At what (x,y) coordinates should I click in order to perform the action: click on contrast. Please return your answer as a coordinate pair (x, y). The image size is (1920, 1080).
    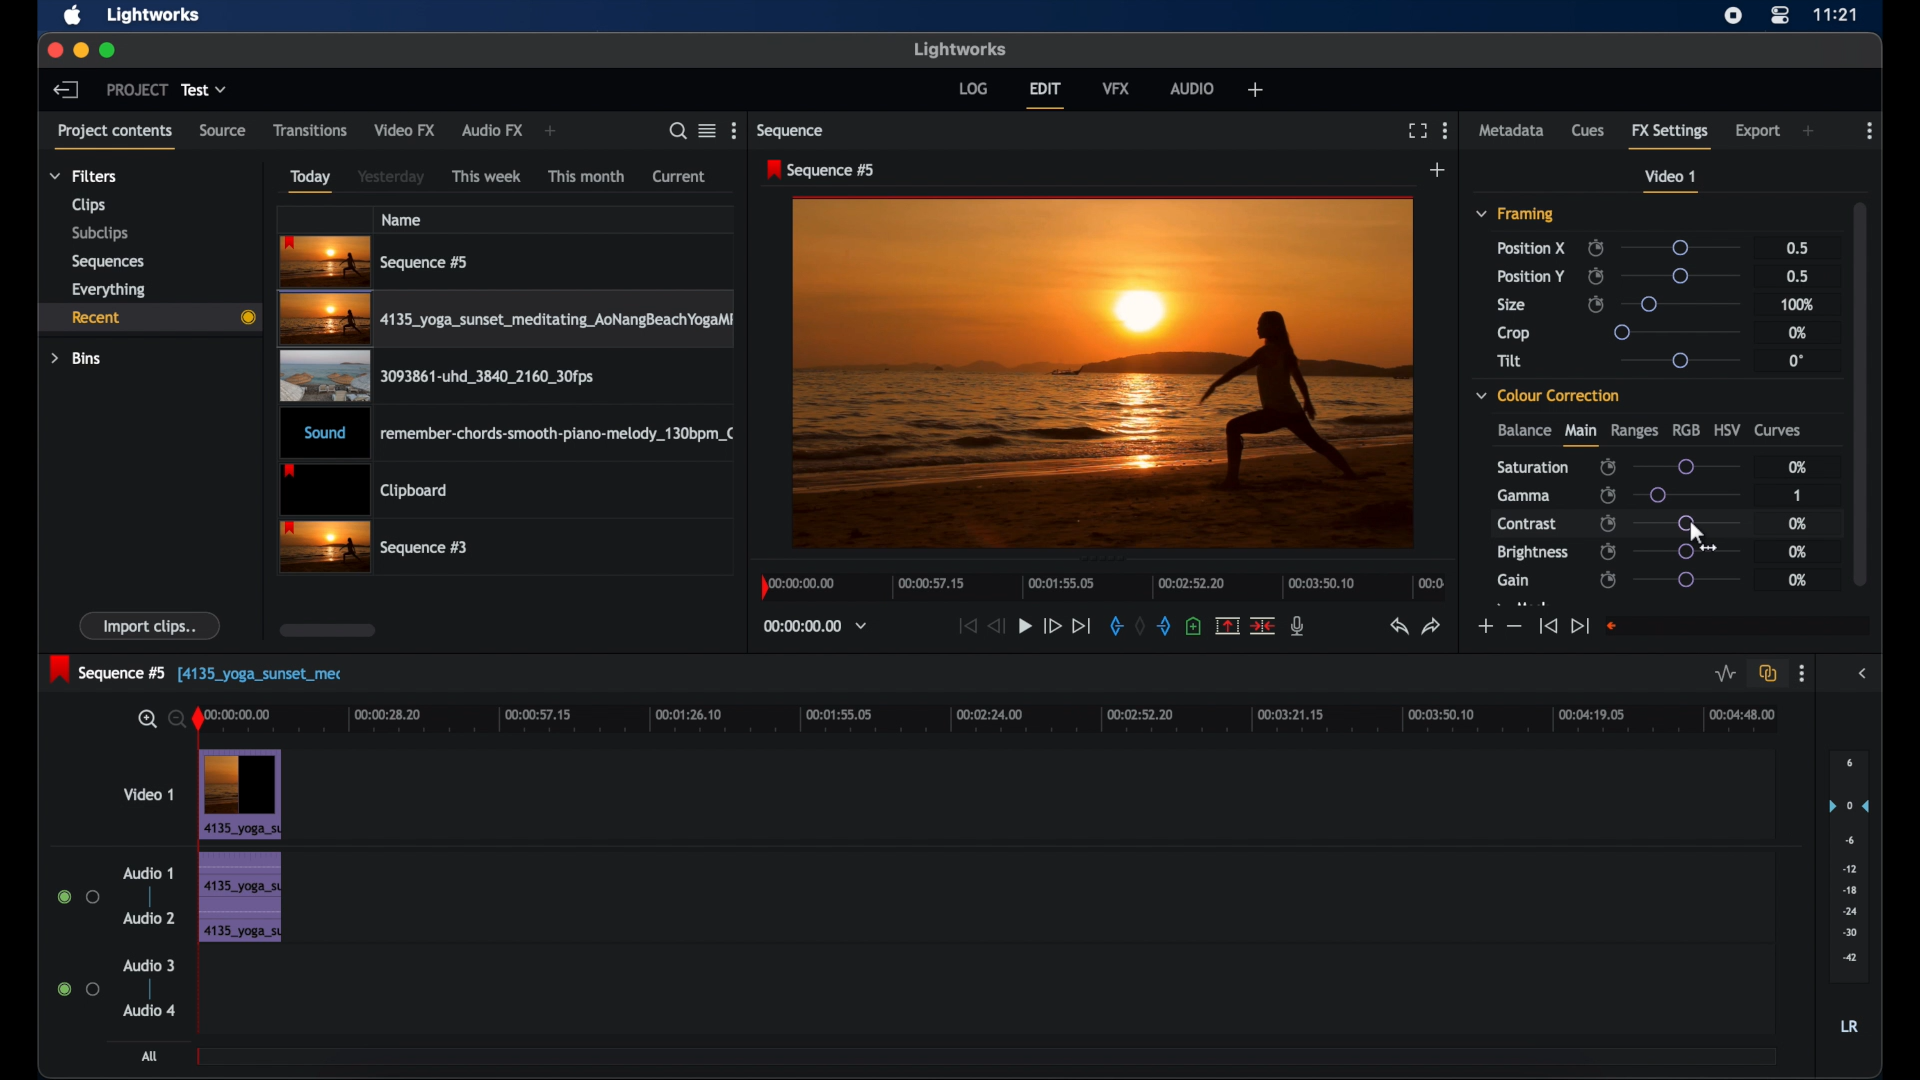
    Looking at the image, I should click on (1526, 525).